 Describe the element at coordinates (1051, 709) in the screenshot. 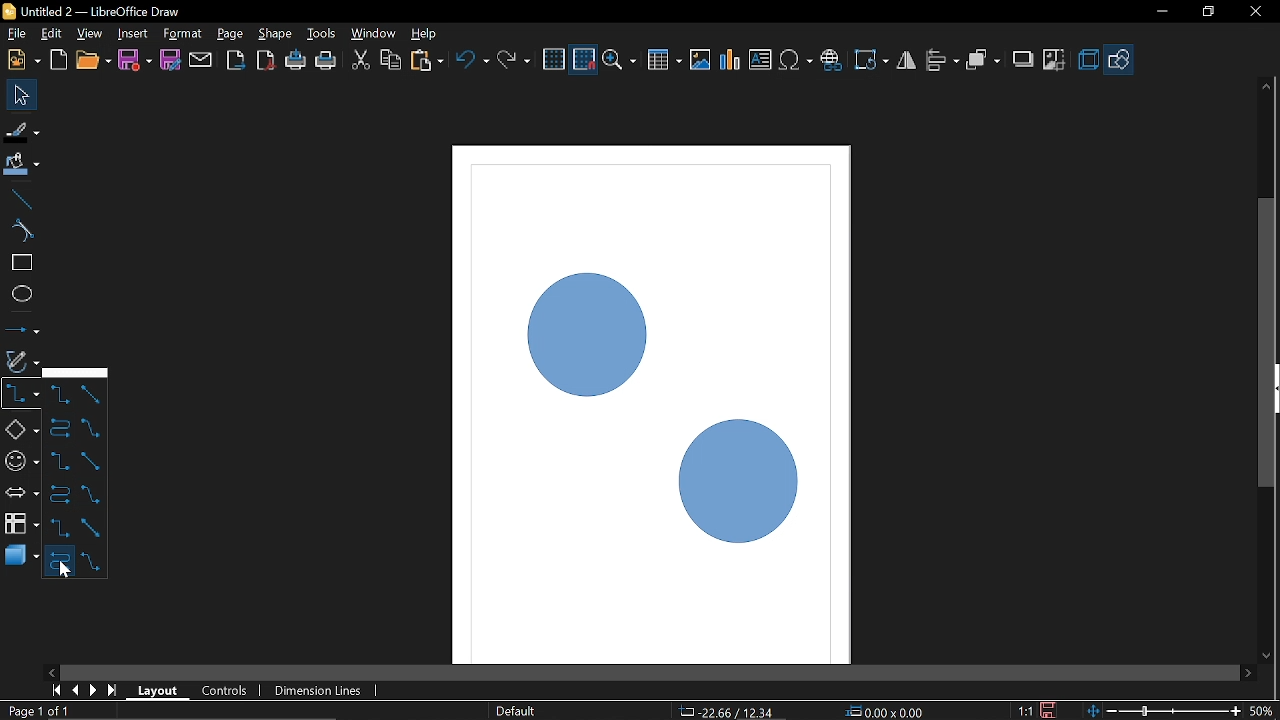

I see `Save` at that location.